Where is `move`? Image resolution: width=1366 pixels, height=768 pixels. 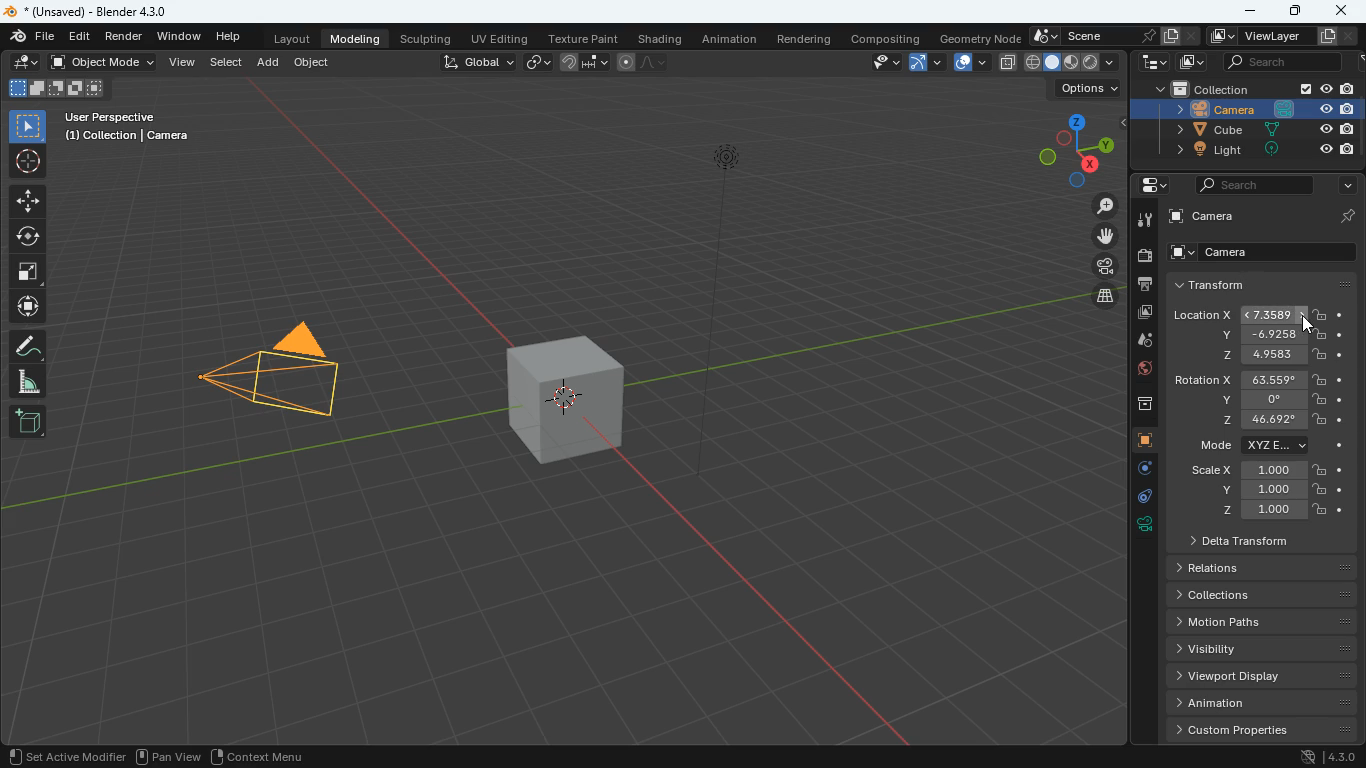 move is located at coordinates (1094, 236).